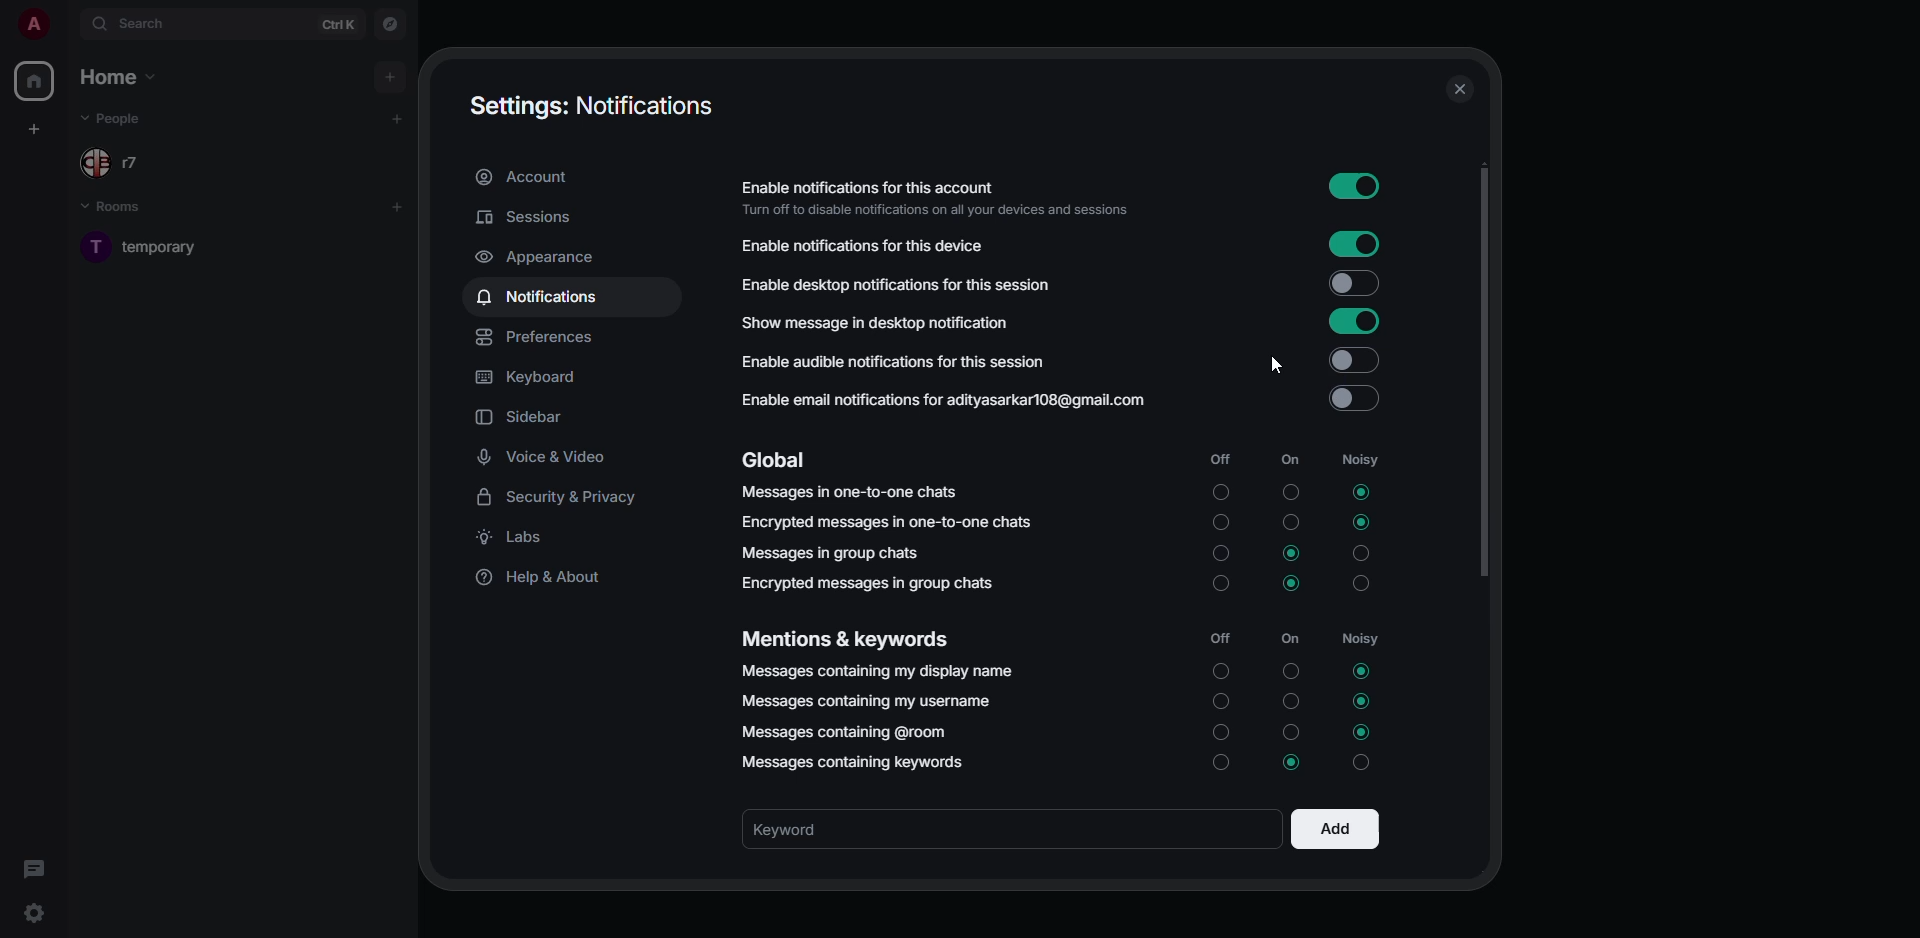  Describe the element at coordinates (1287, 460) in the screenshot. I see `on` at that location.